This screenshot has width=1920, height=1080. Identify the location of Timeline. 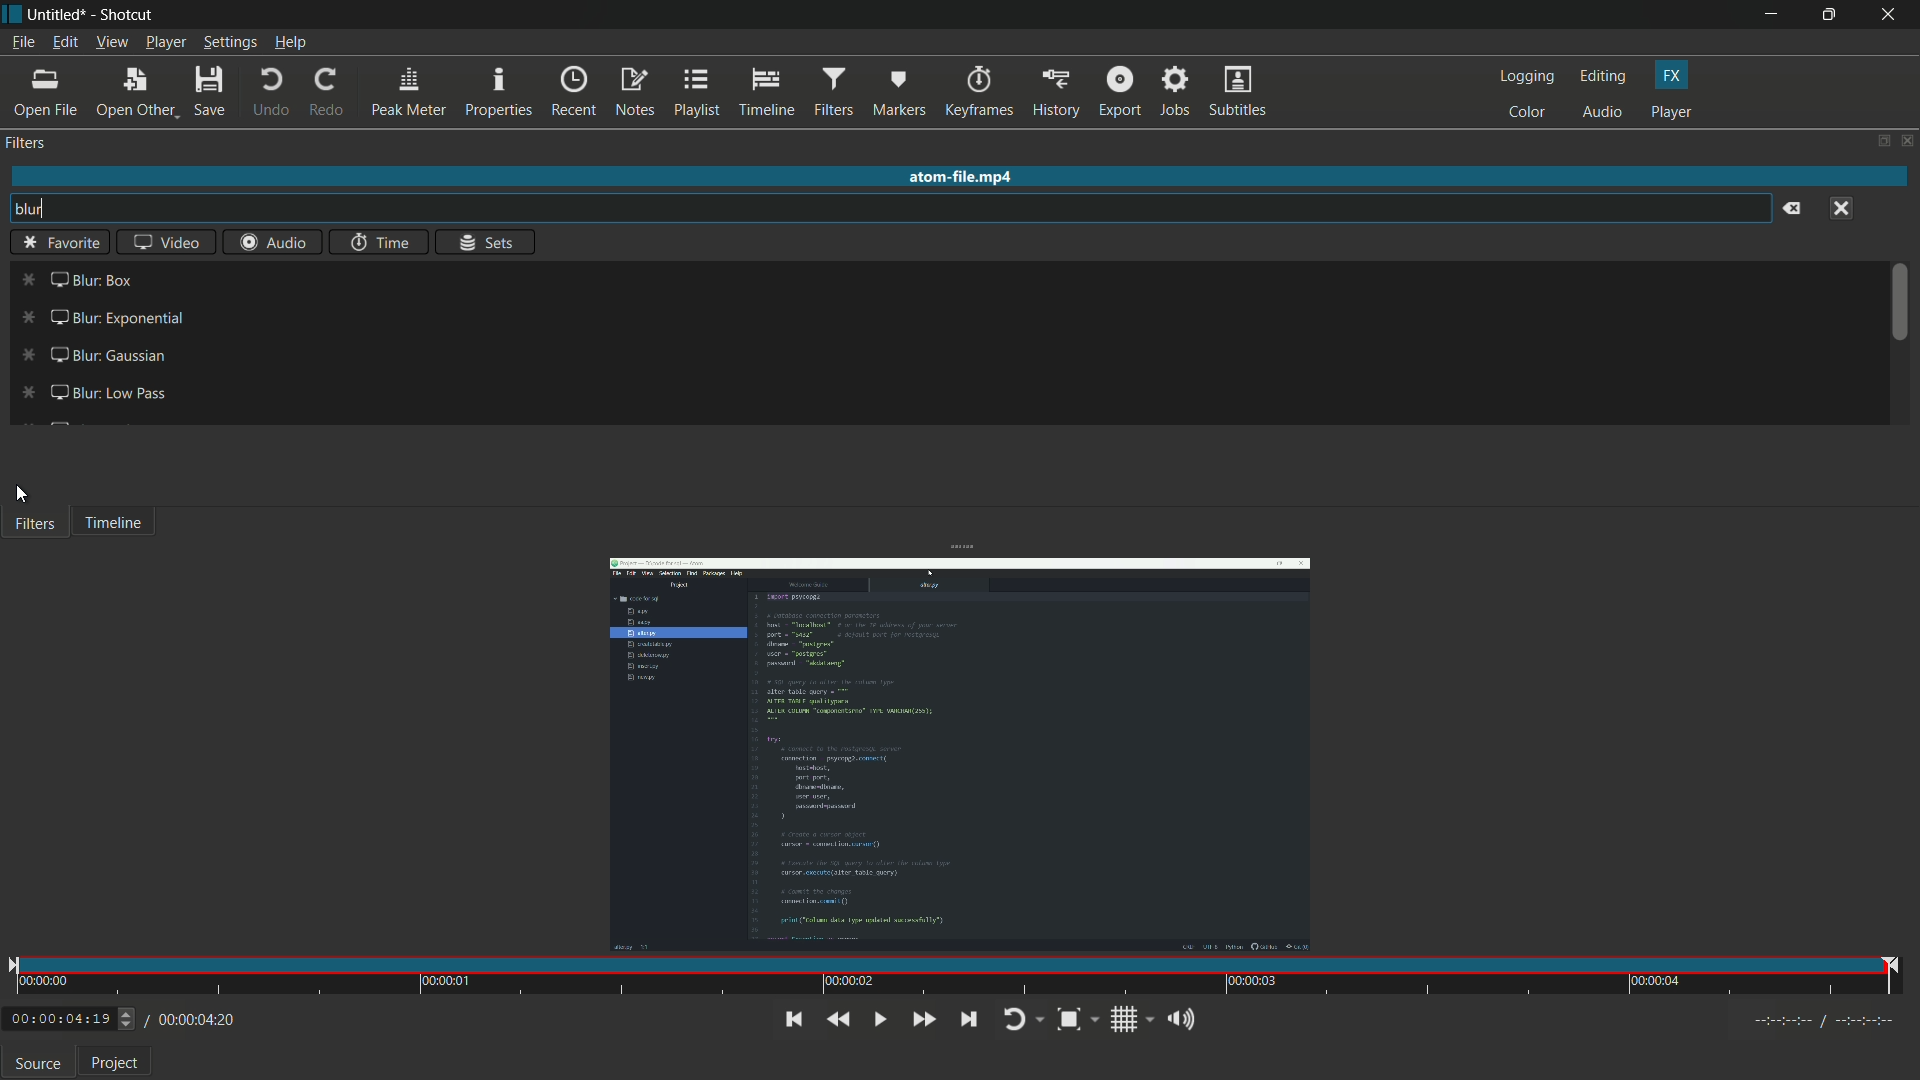
(120, 522).